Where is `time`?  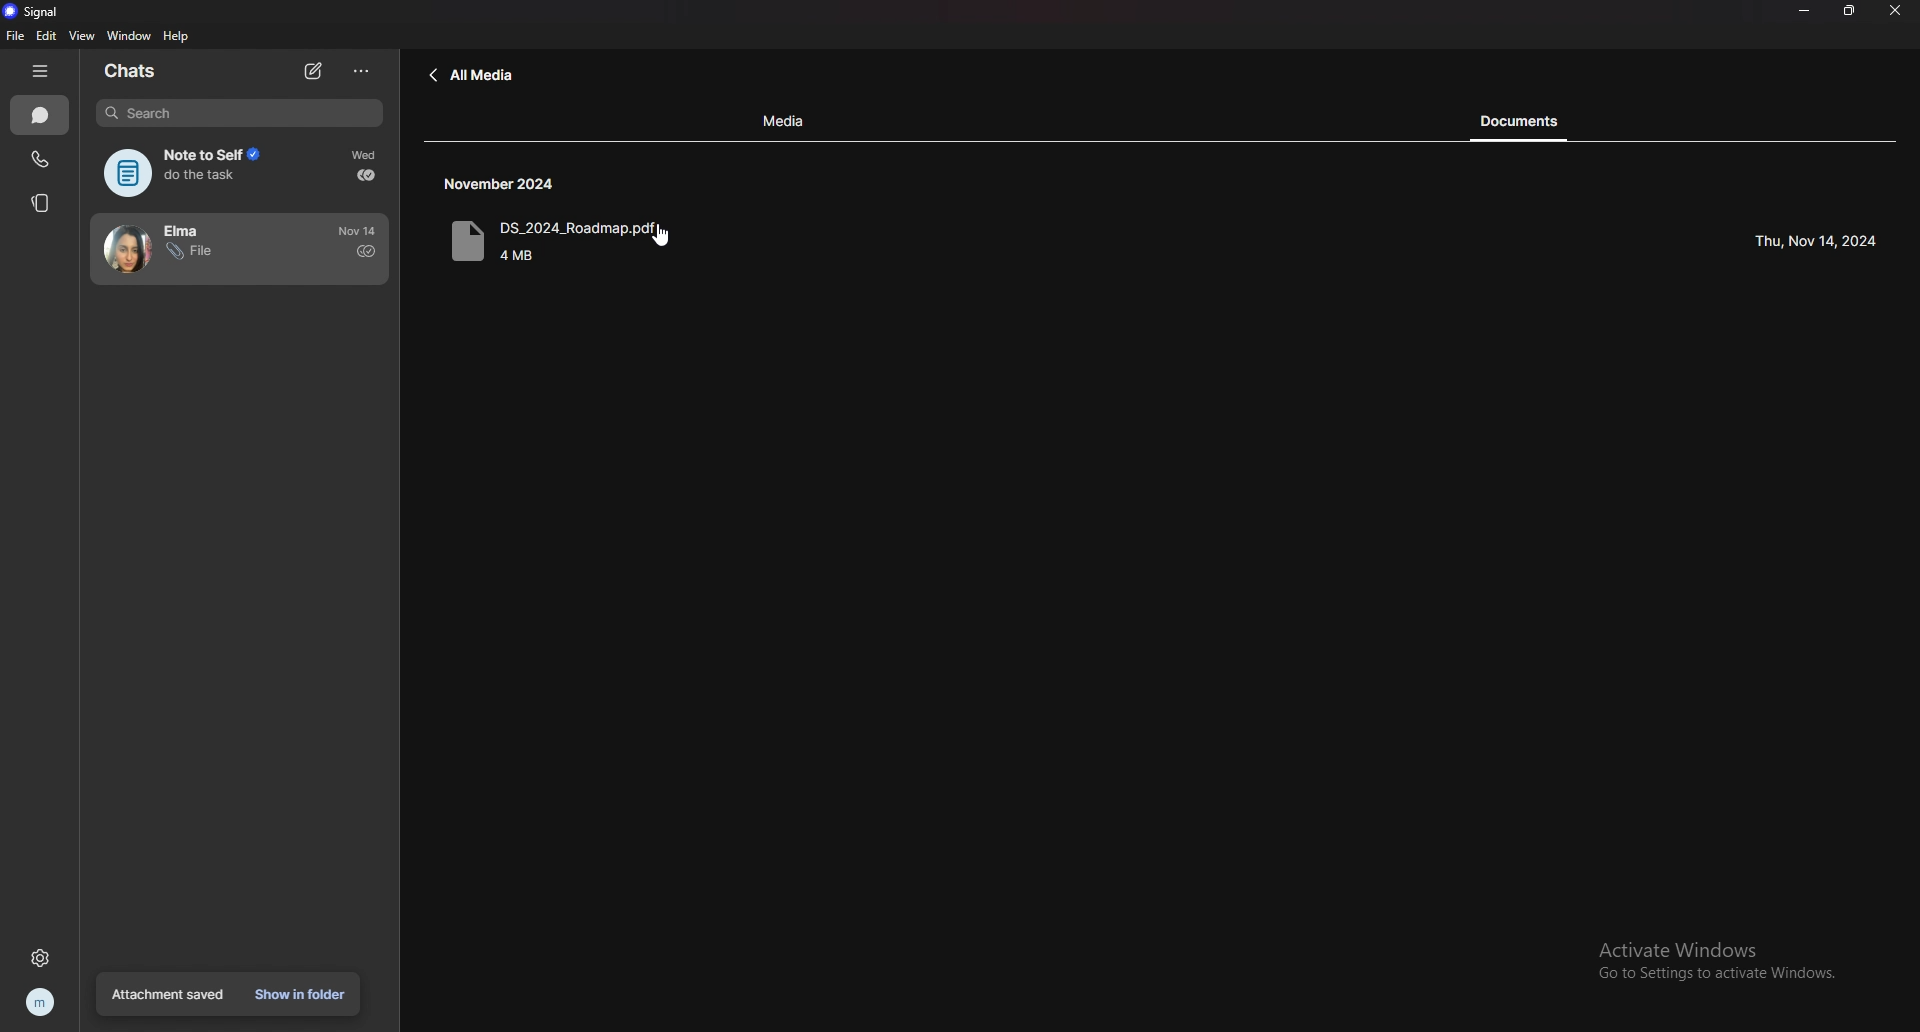
time is located at coordinates (360, 230).